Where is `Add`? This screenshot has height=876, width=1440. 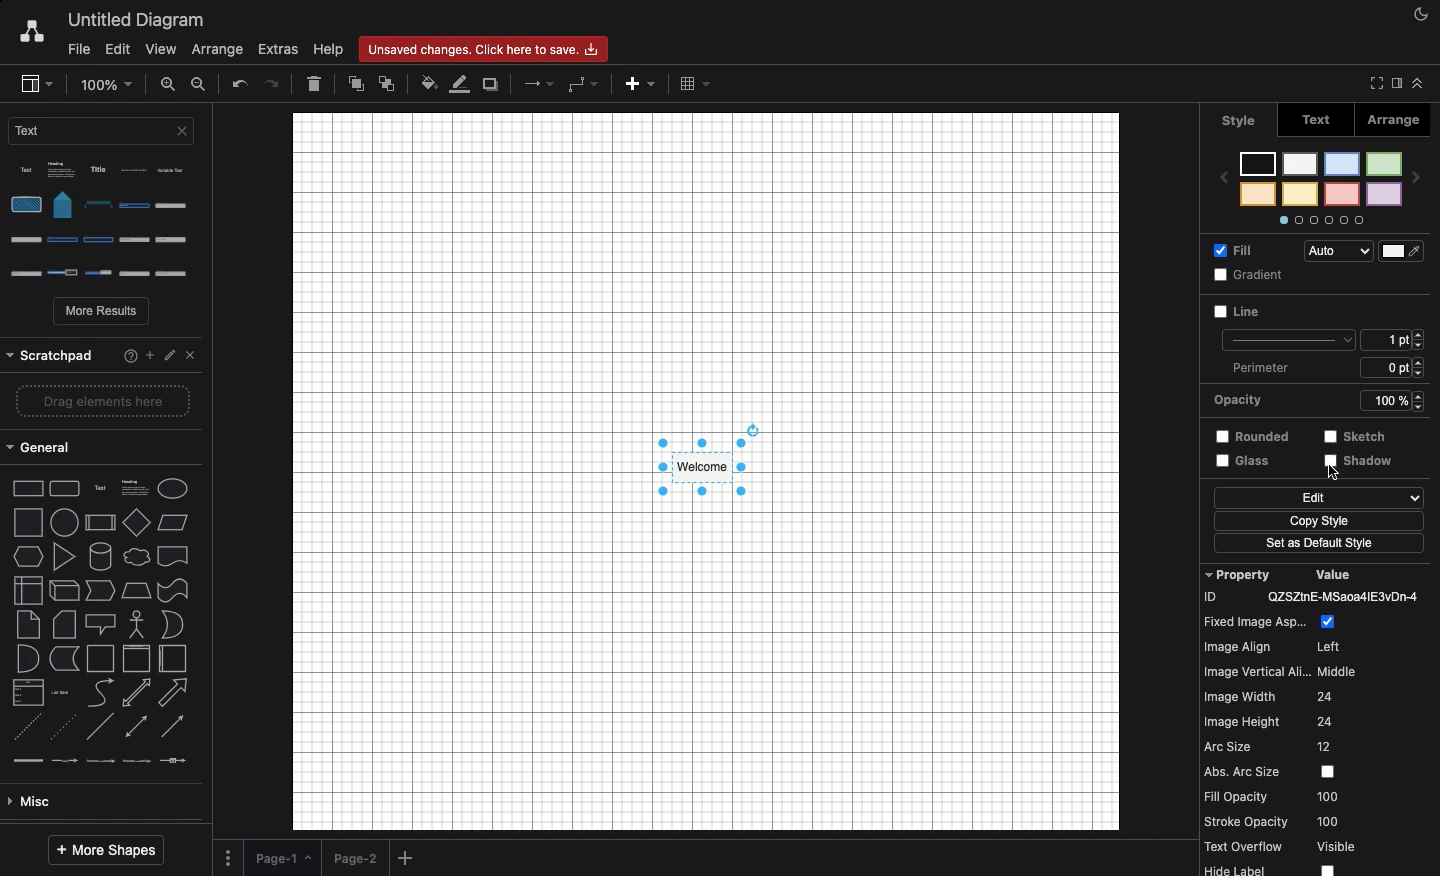 Add is located at coordinates (408, 859).